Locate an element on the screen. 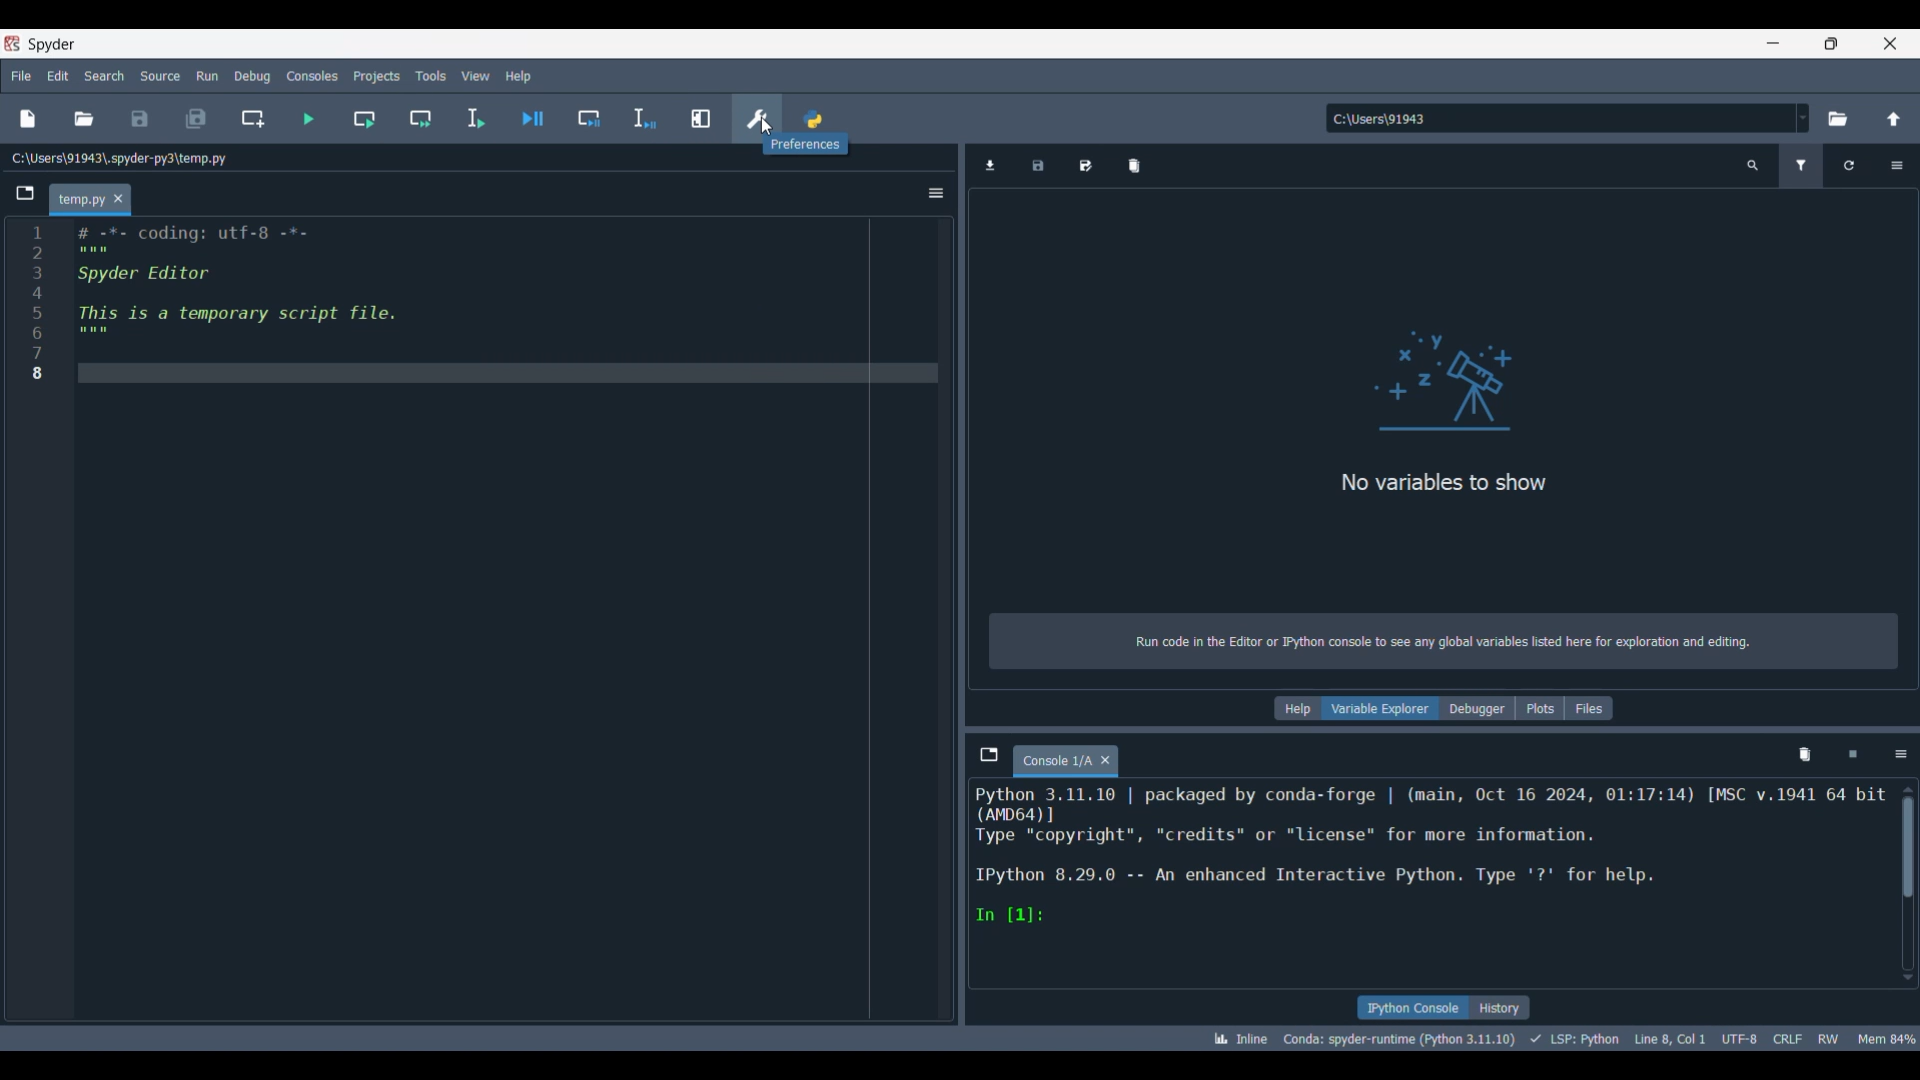 Image resolution: width=1920 pixels, height=1080 pixels. Enter location is located at coordinates (1559, 118).